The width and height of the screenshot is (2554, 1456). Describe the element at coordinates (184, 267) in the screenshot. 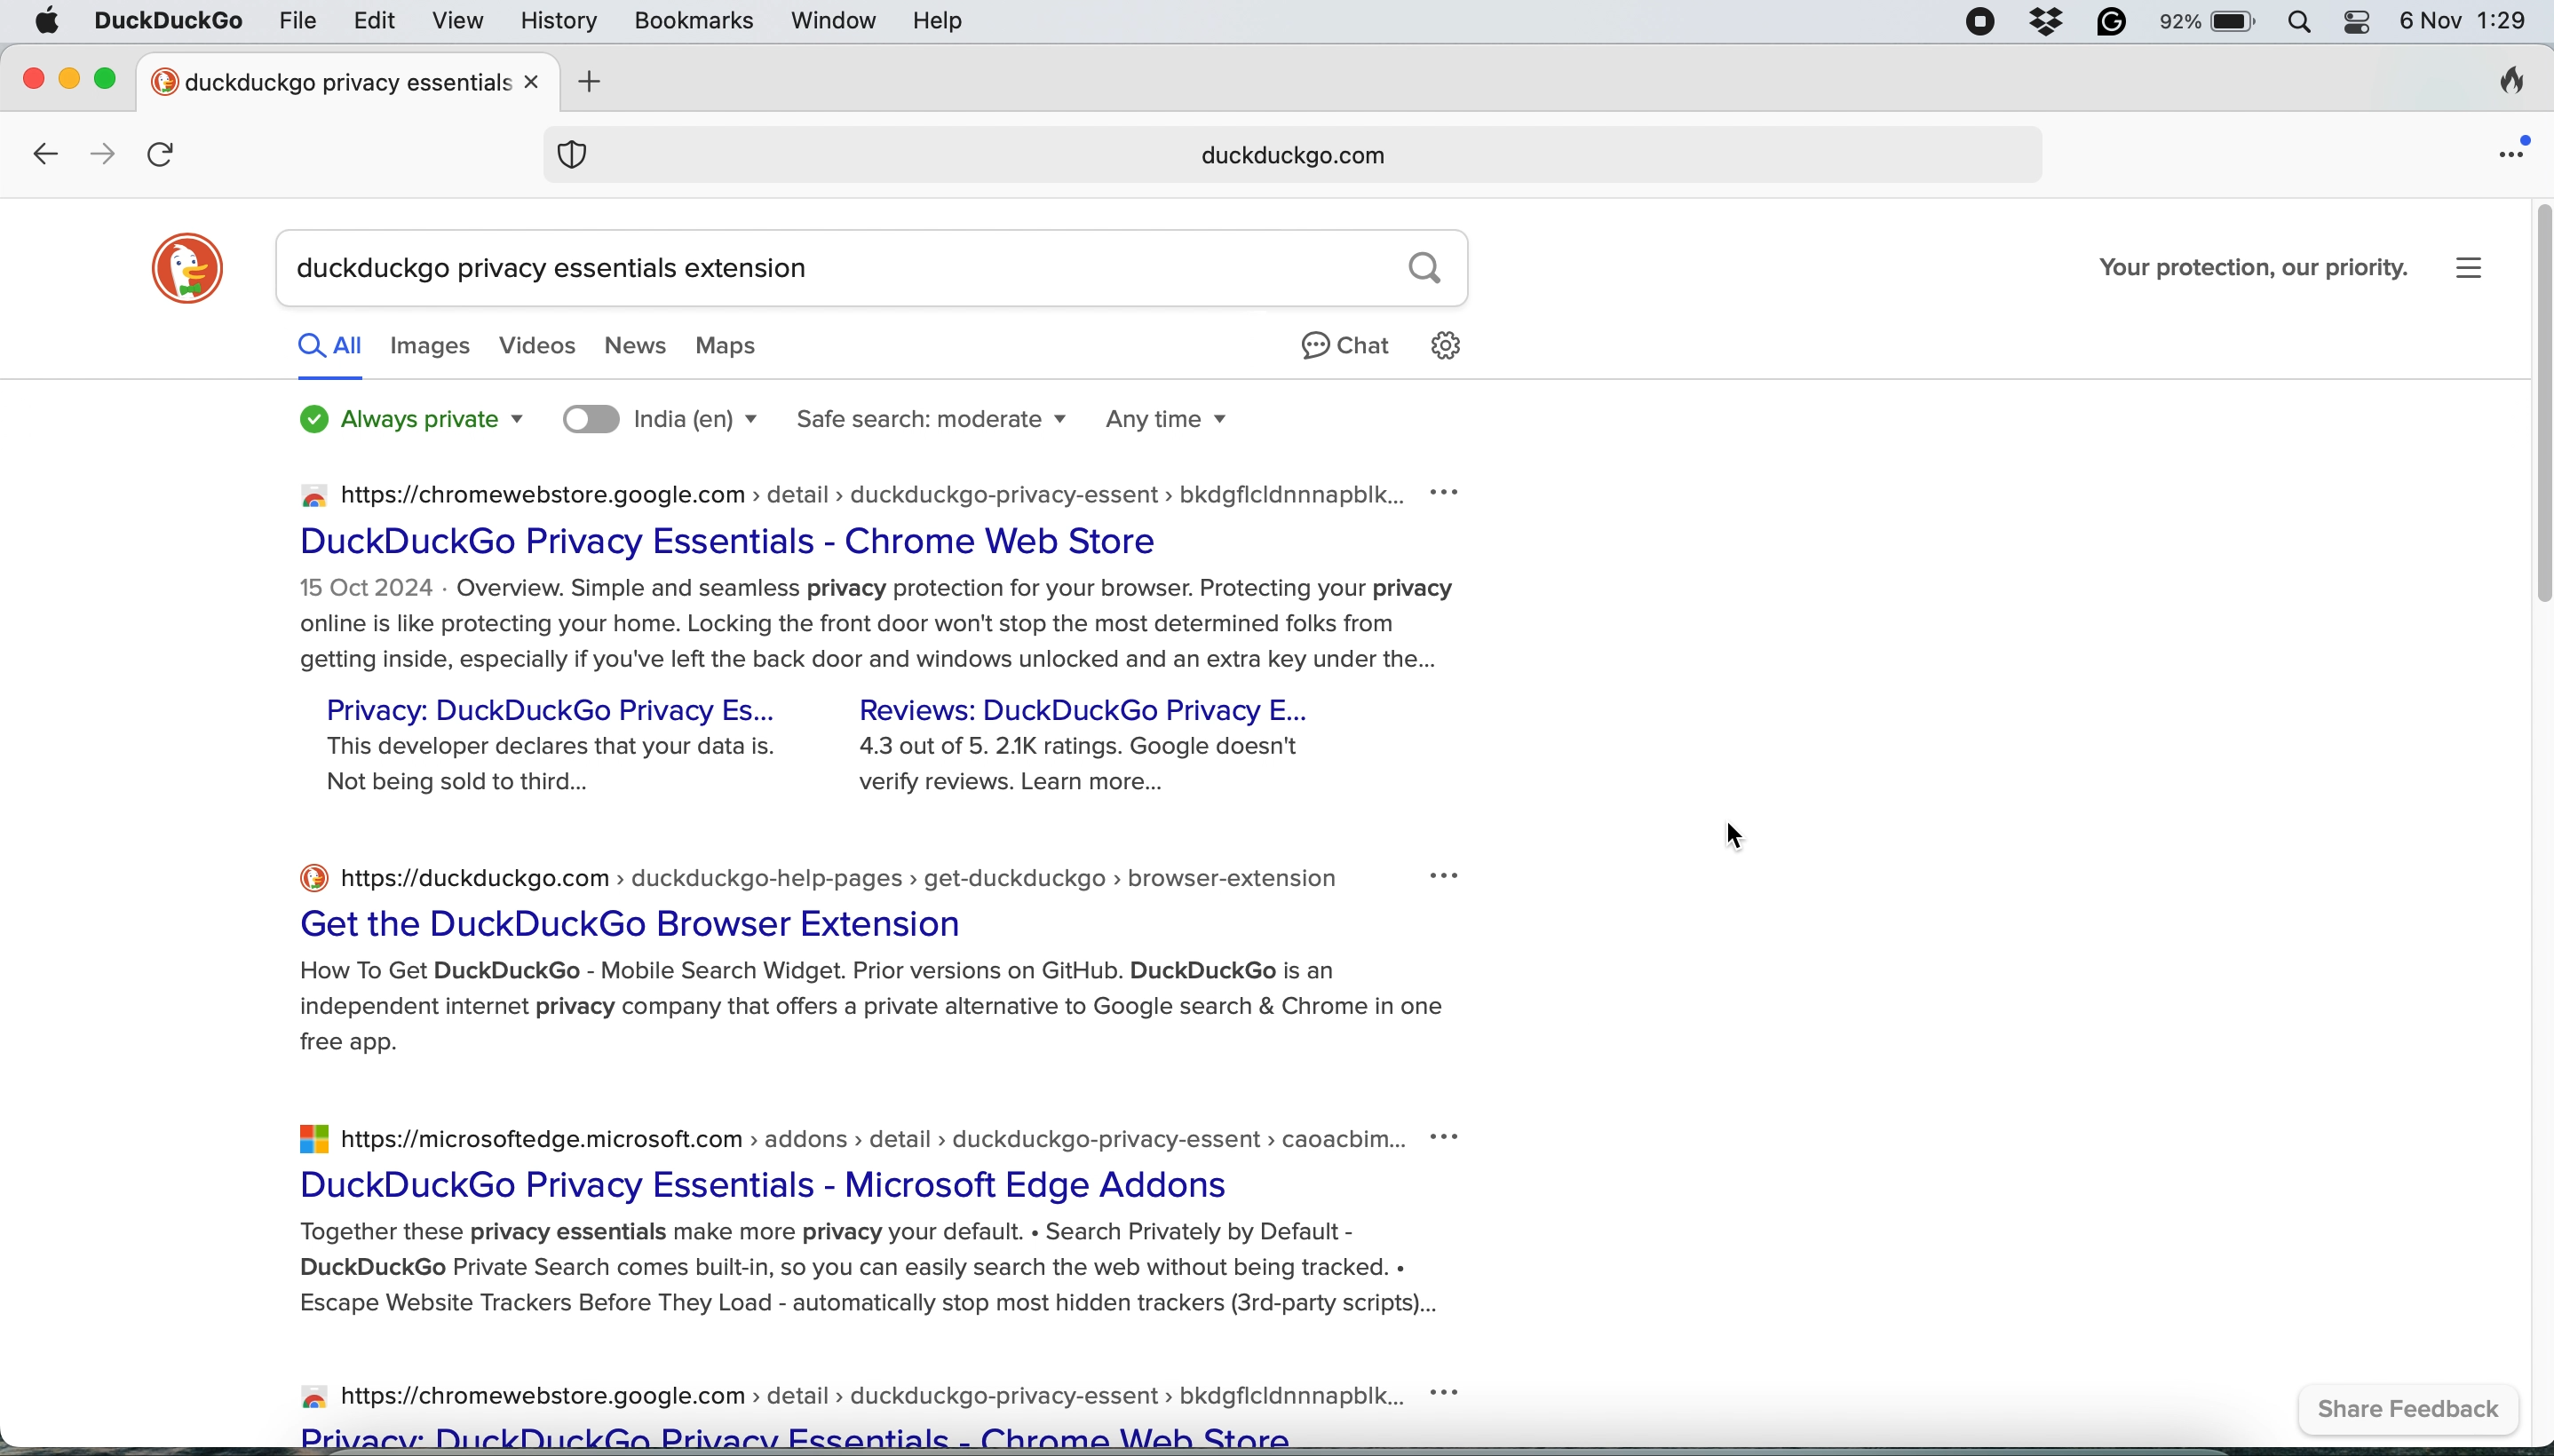

I see `duckduckgo logo` at that location.